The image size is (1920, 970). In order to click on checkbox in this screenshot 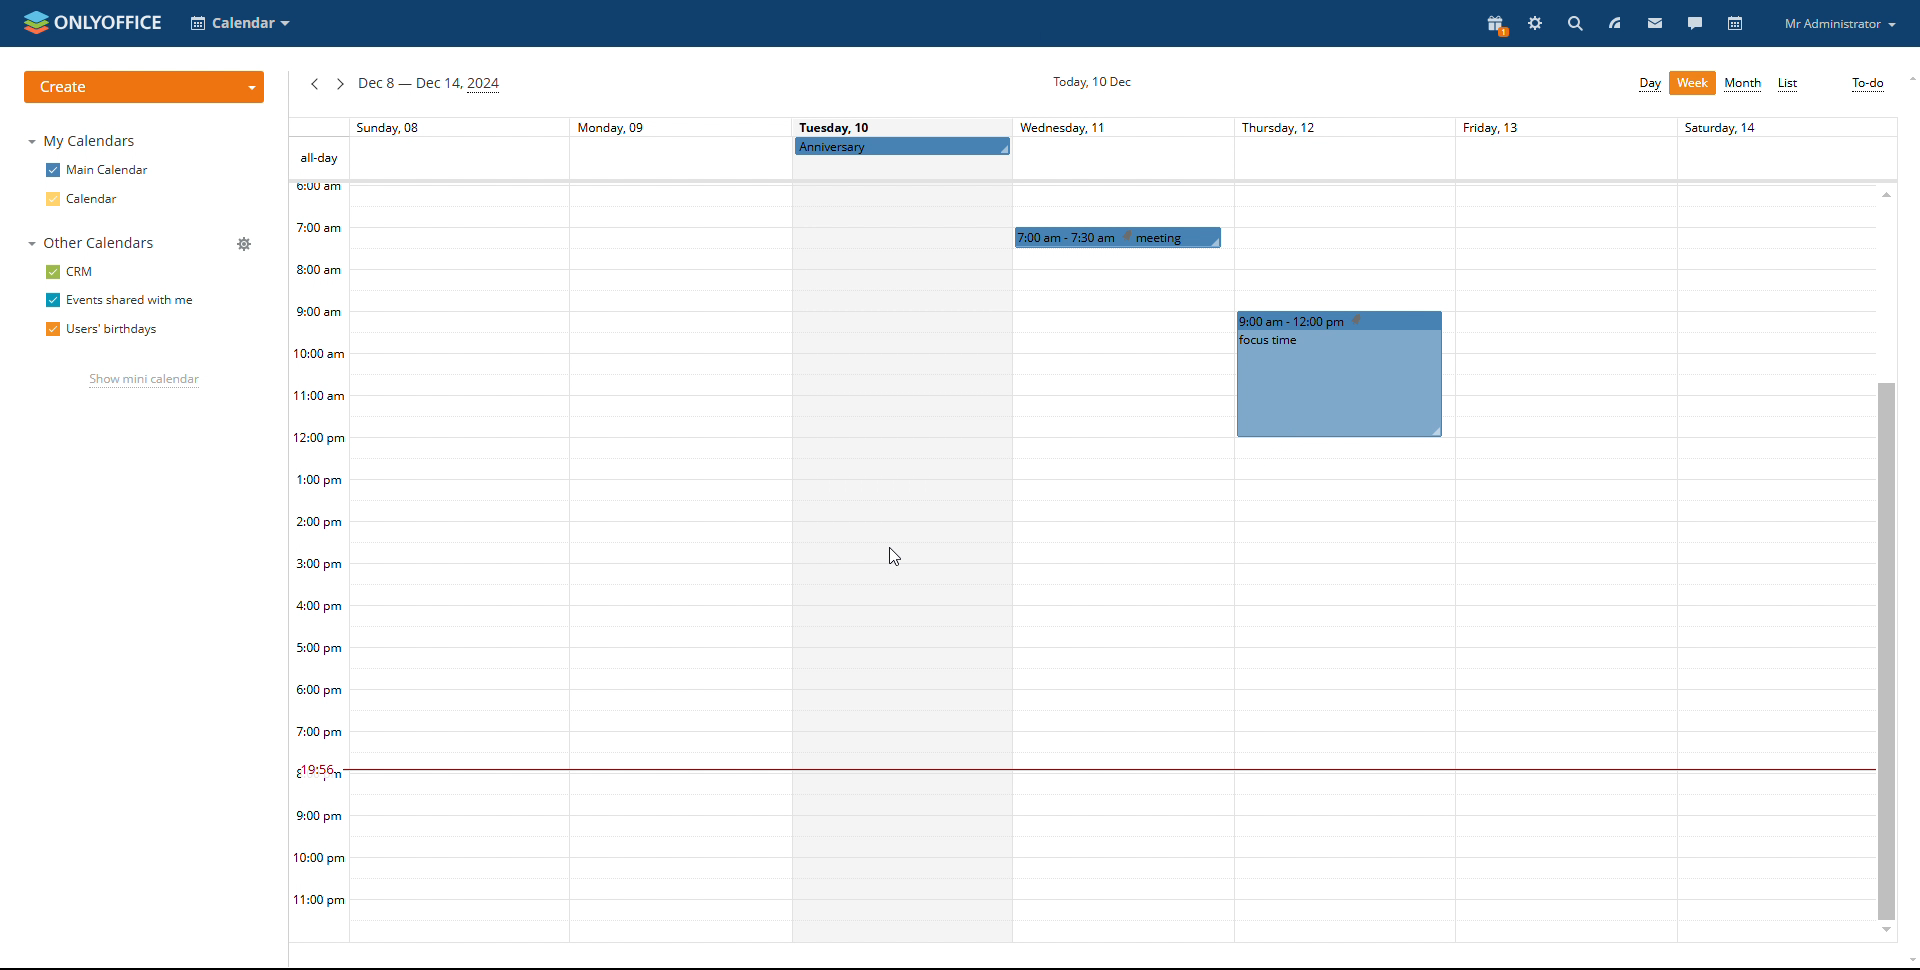, I will do `click(49, 329)`.